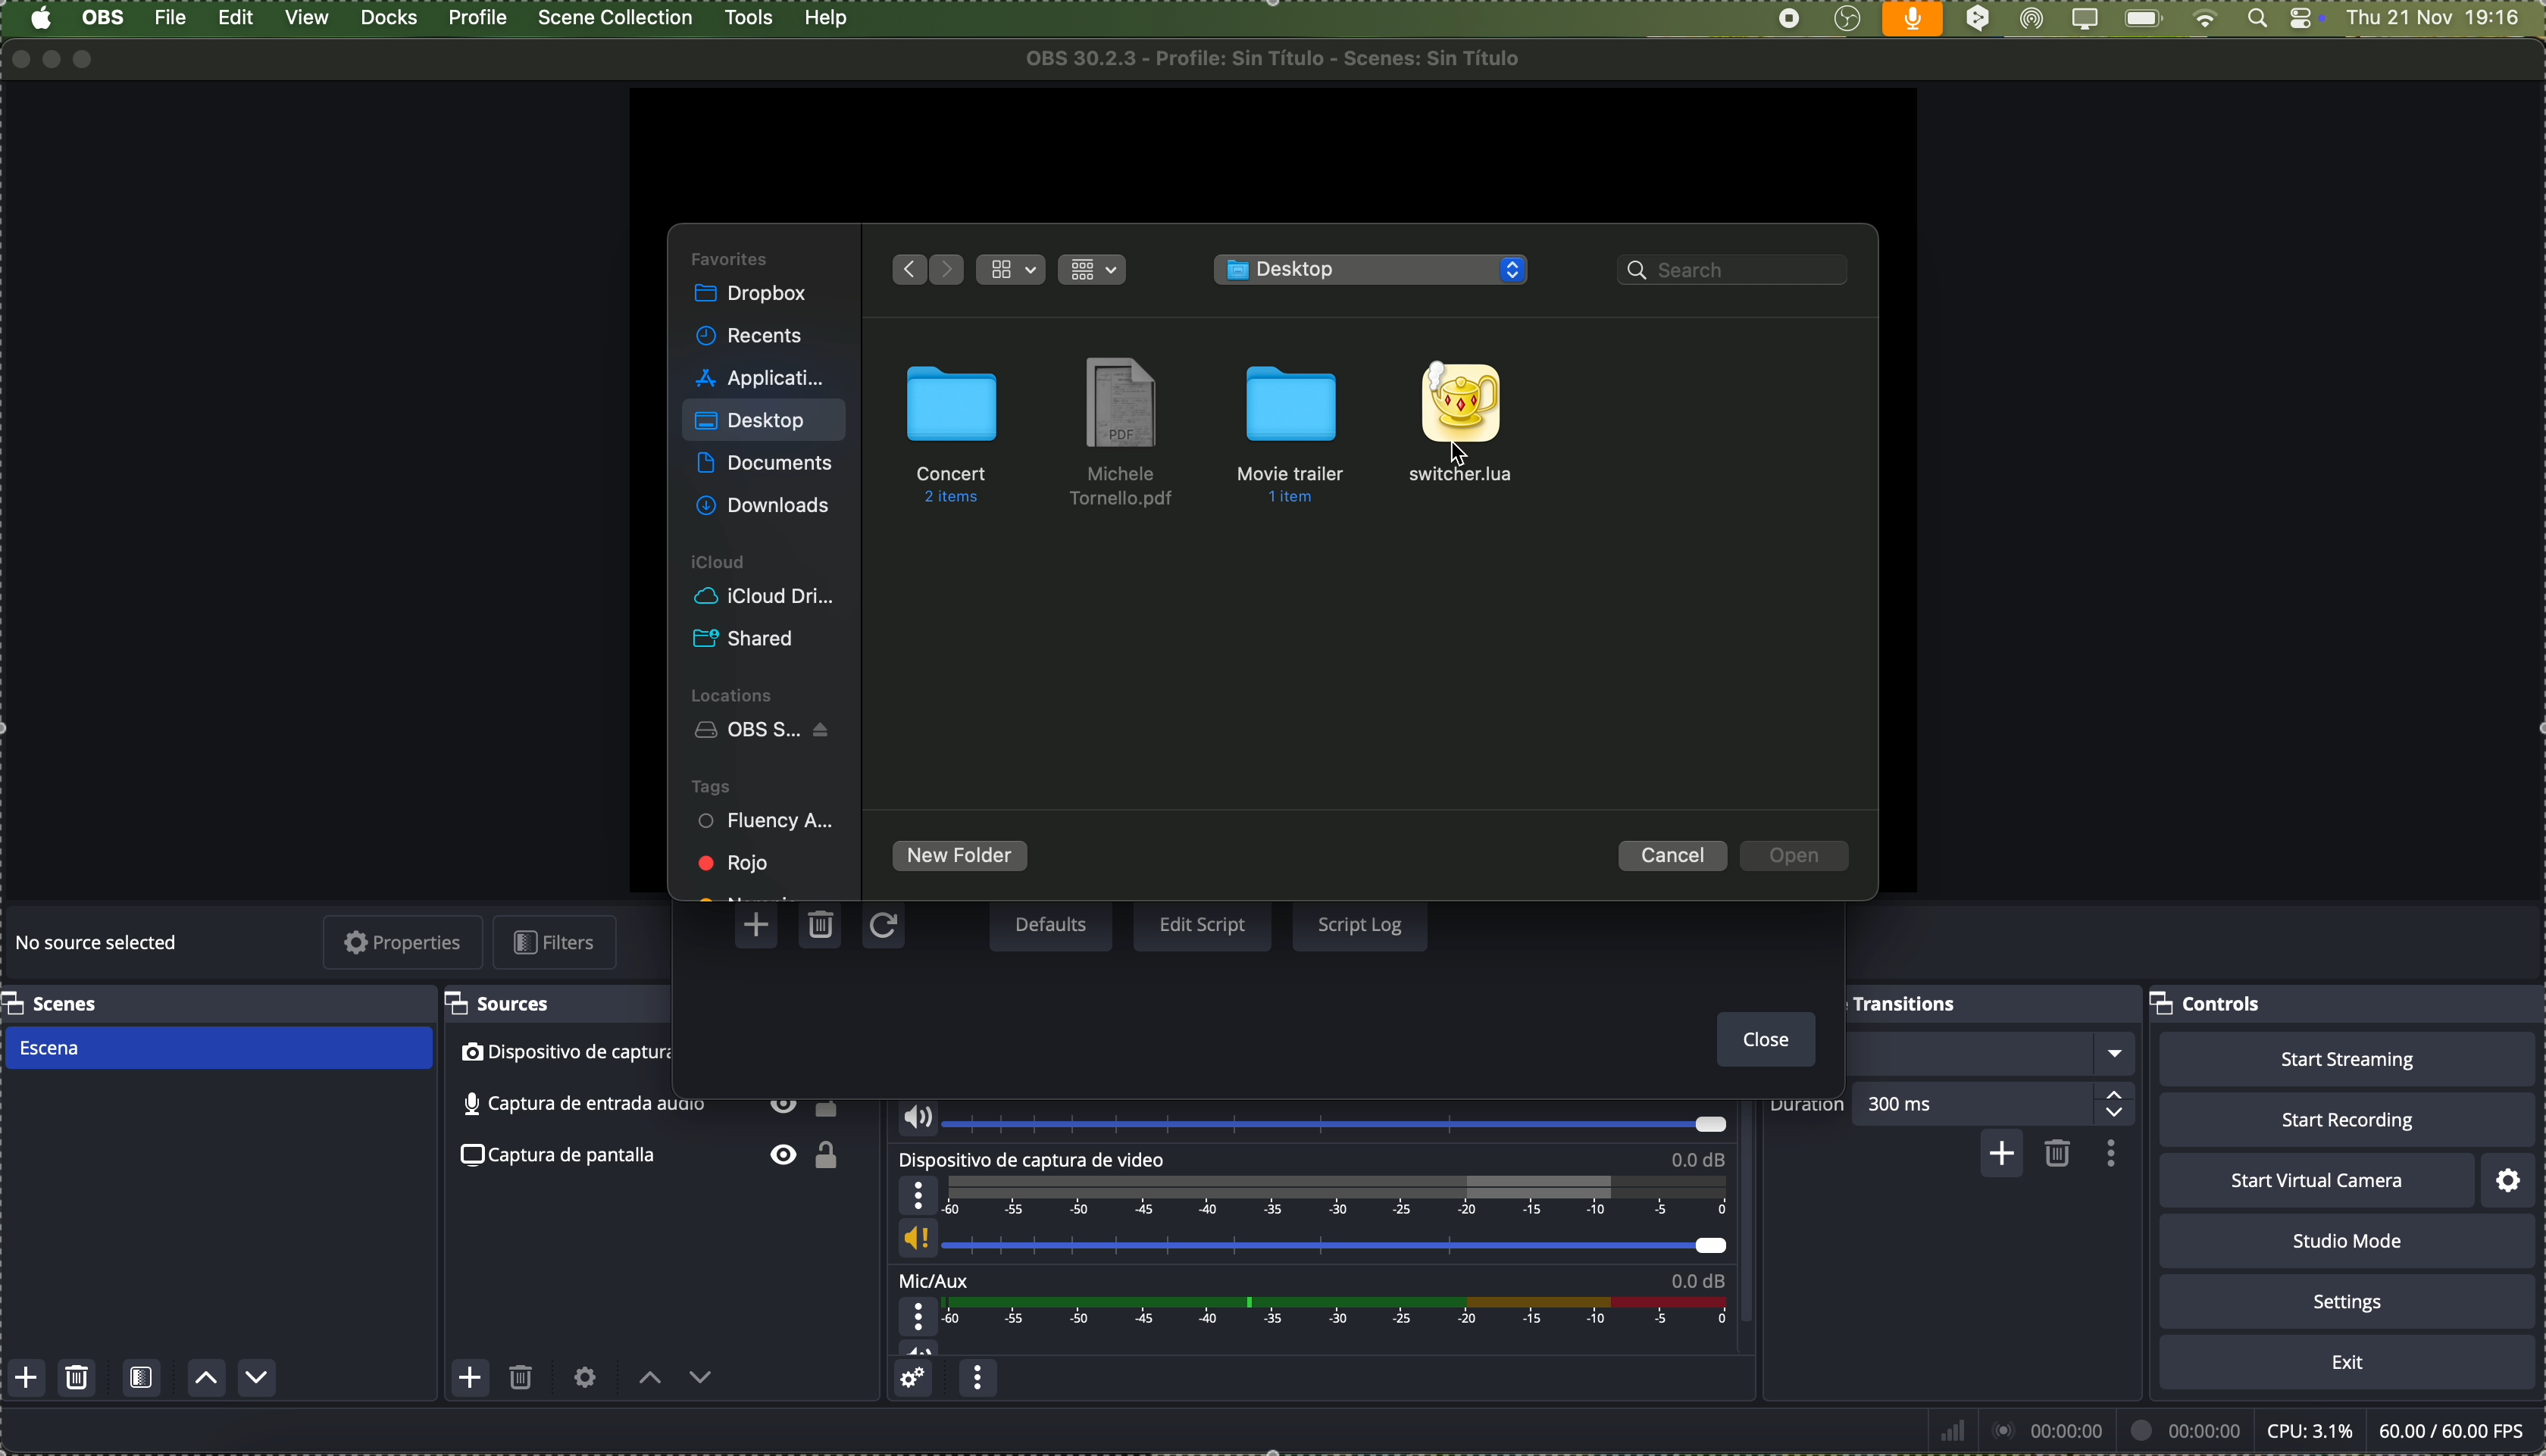  I want to click on add scene, so click(27, 1379).